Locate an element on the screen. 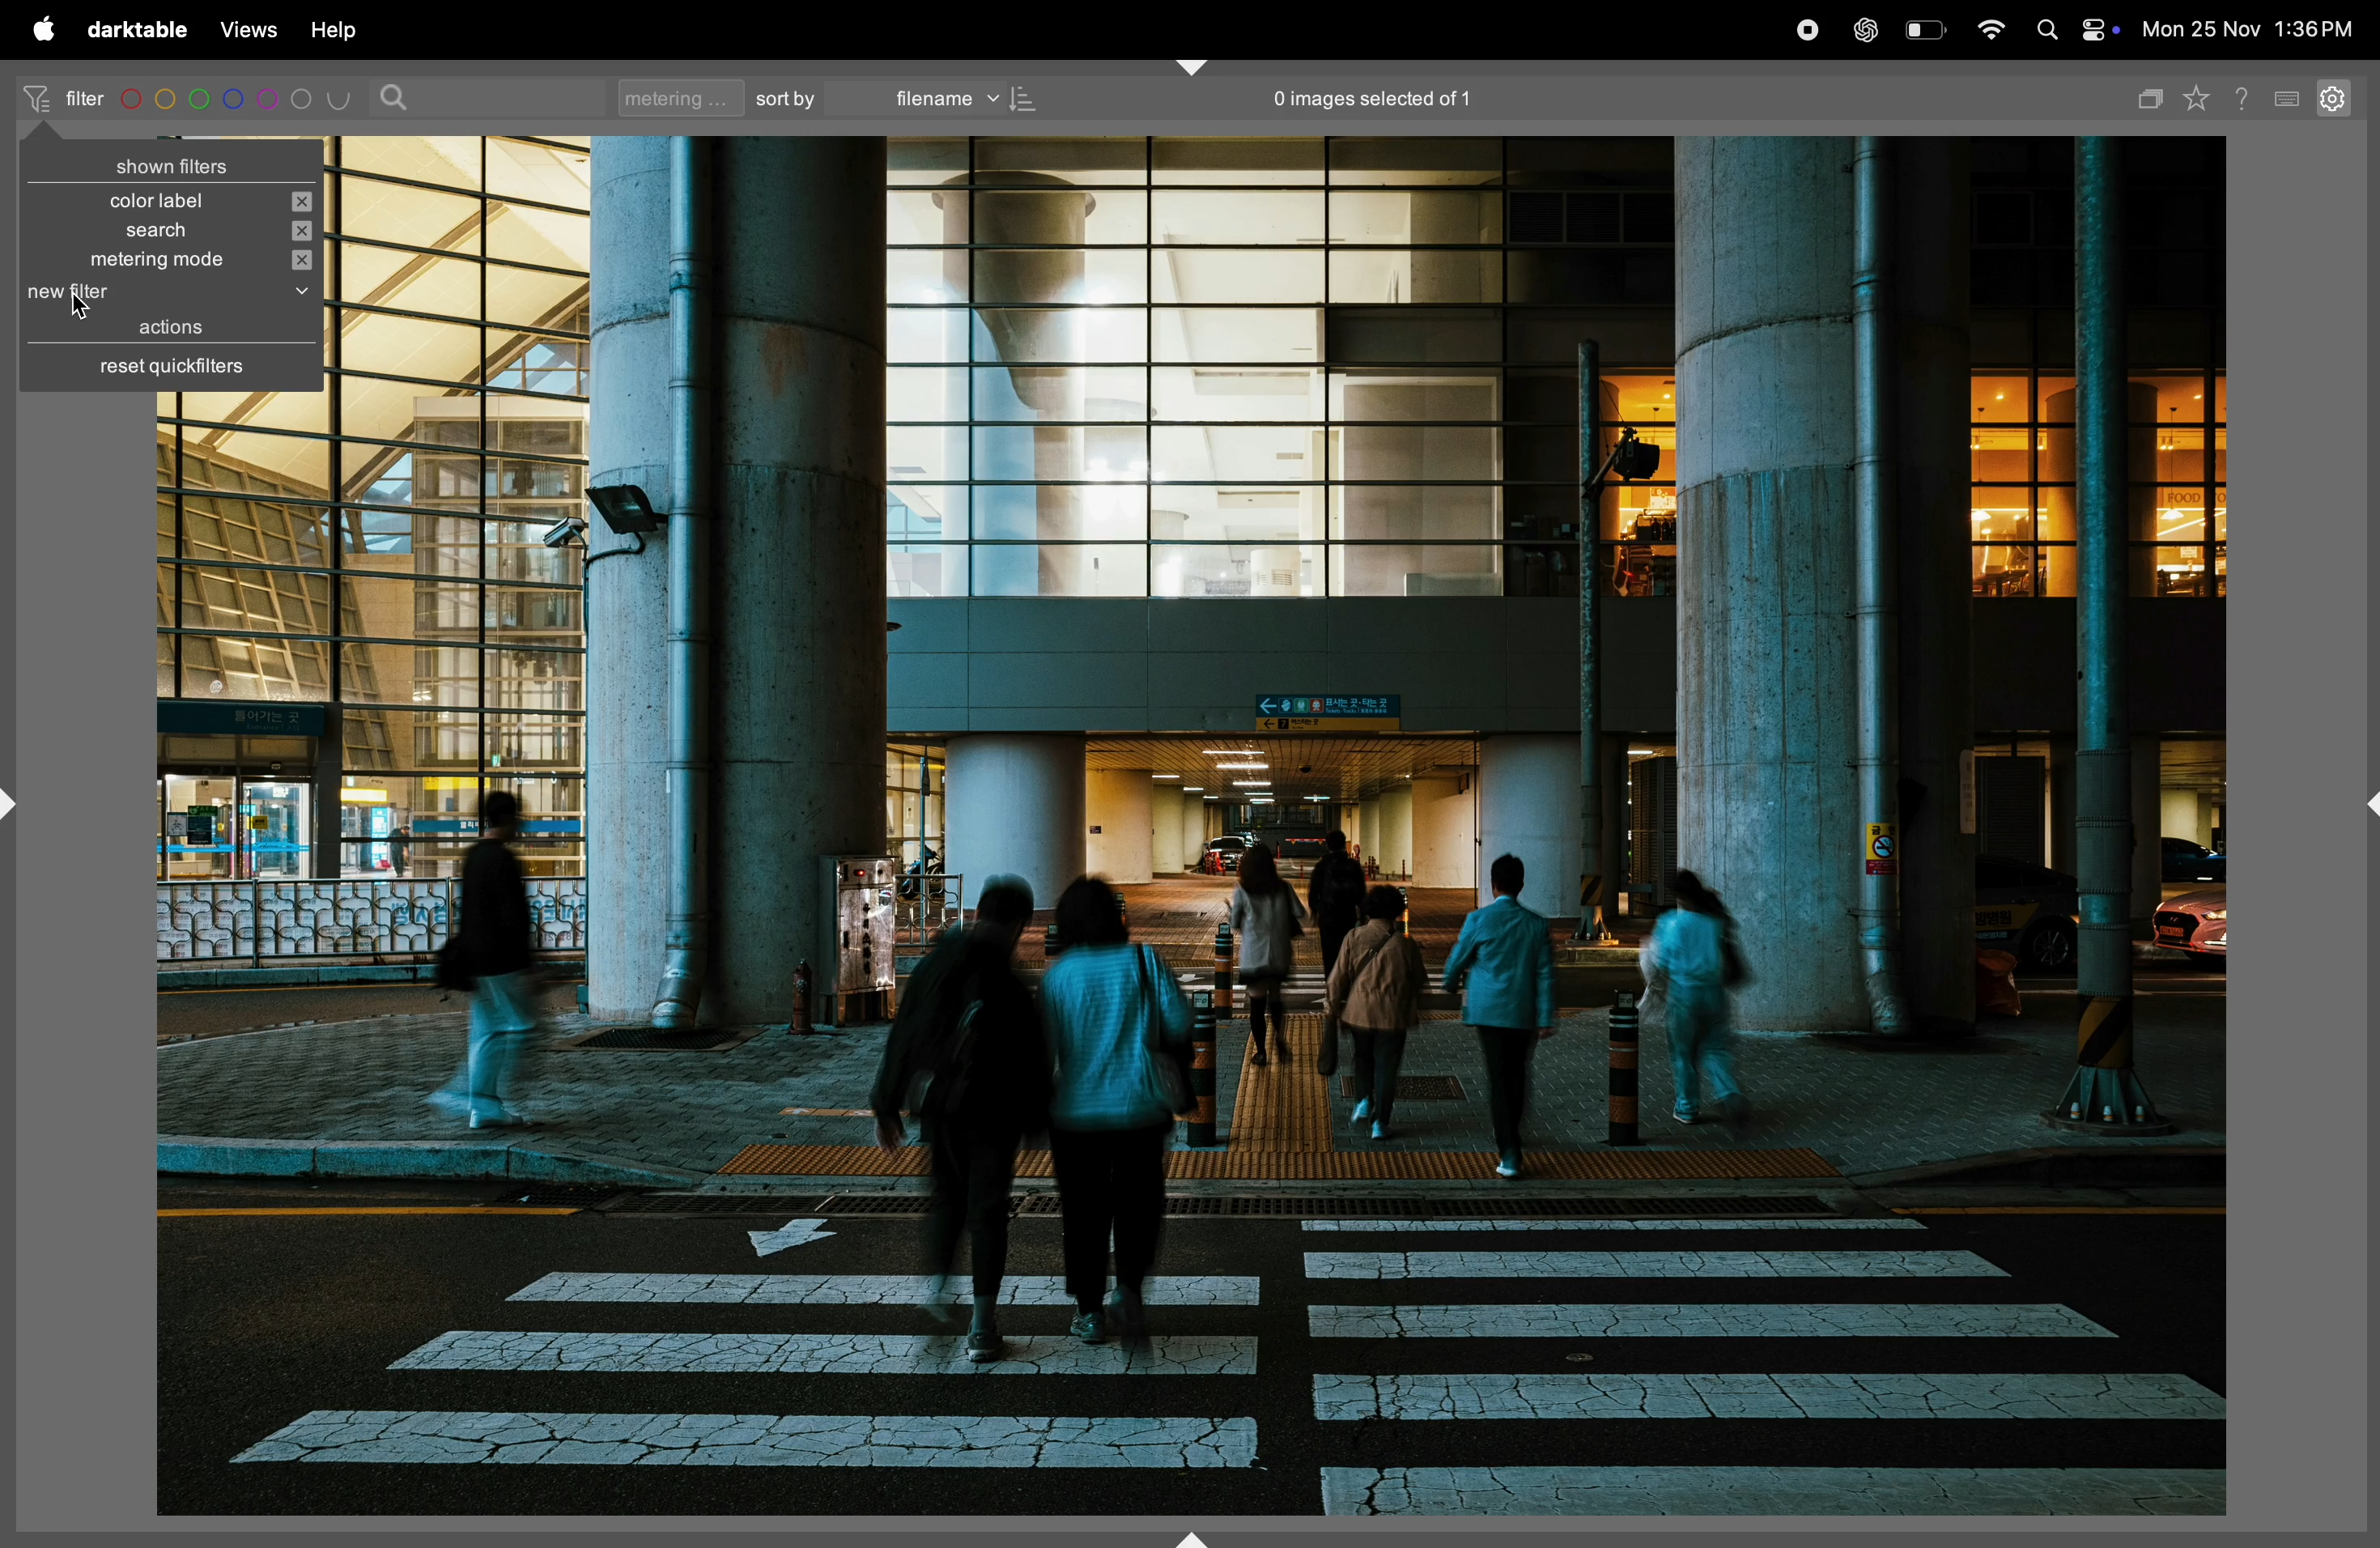 The image size is (2380, 1548). date and time is located at coordinates (2248, 31).